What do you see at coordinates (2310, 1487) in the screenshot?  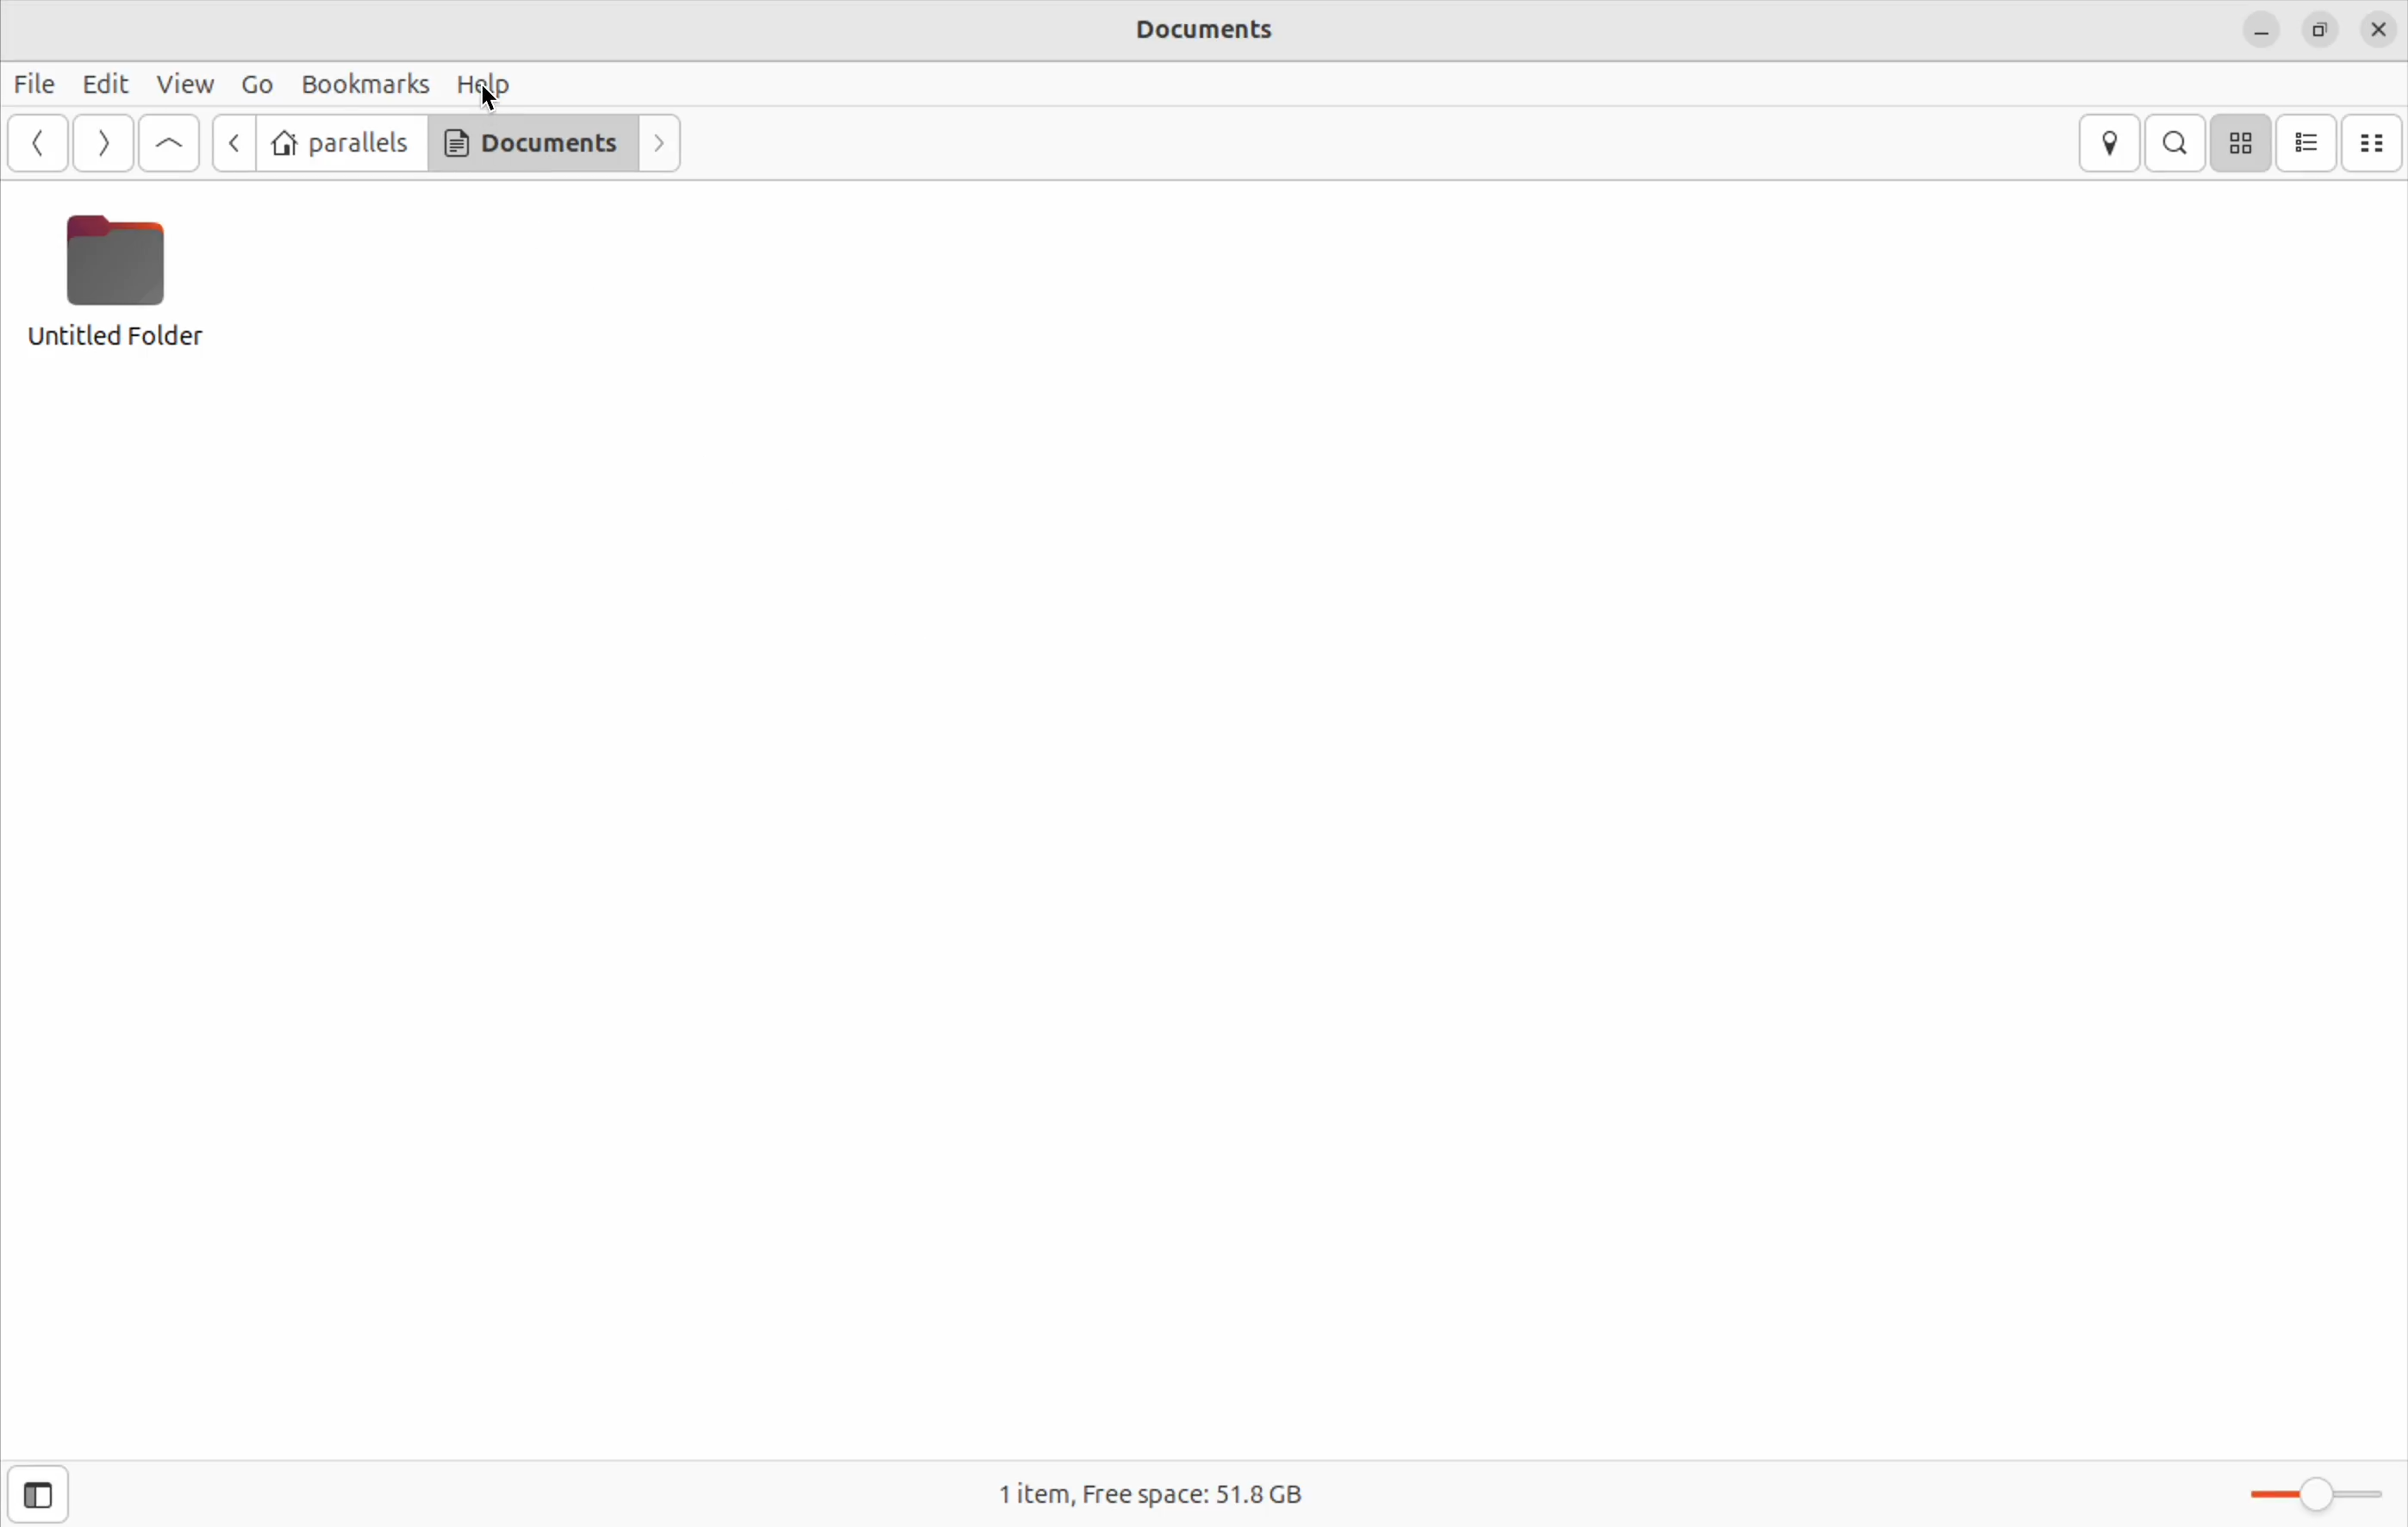 I see `toggle zoom` at bounding box center [2310, 1487].